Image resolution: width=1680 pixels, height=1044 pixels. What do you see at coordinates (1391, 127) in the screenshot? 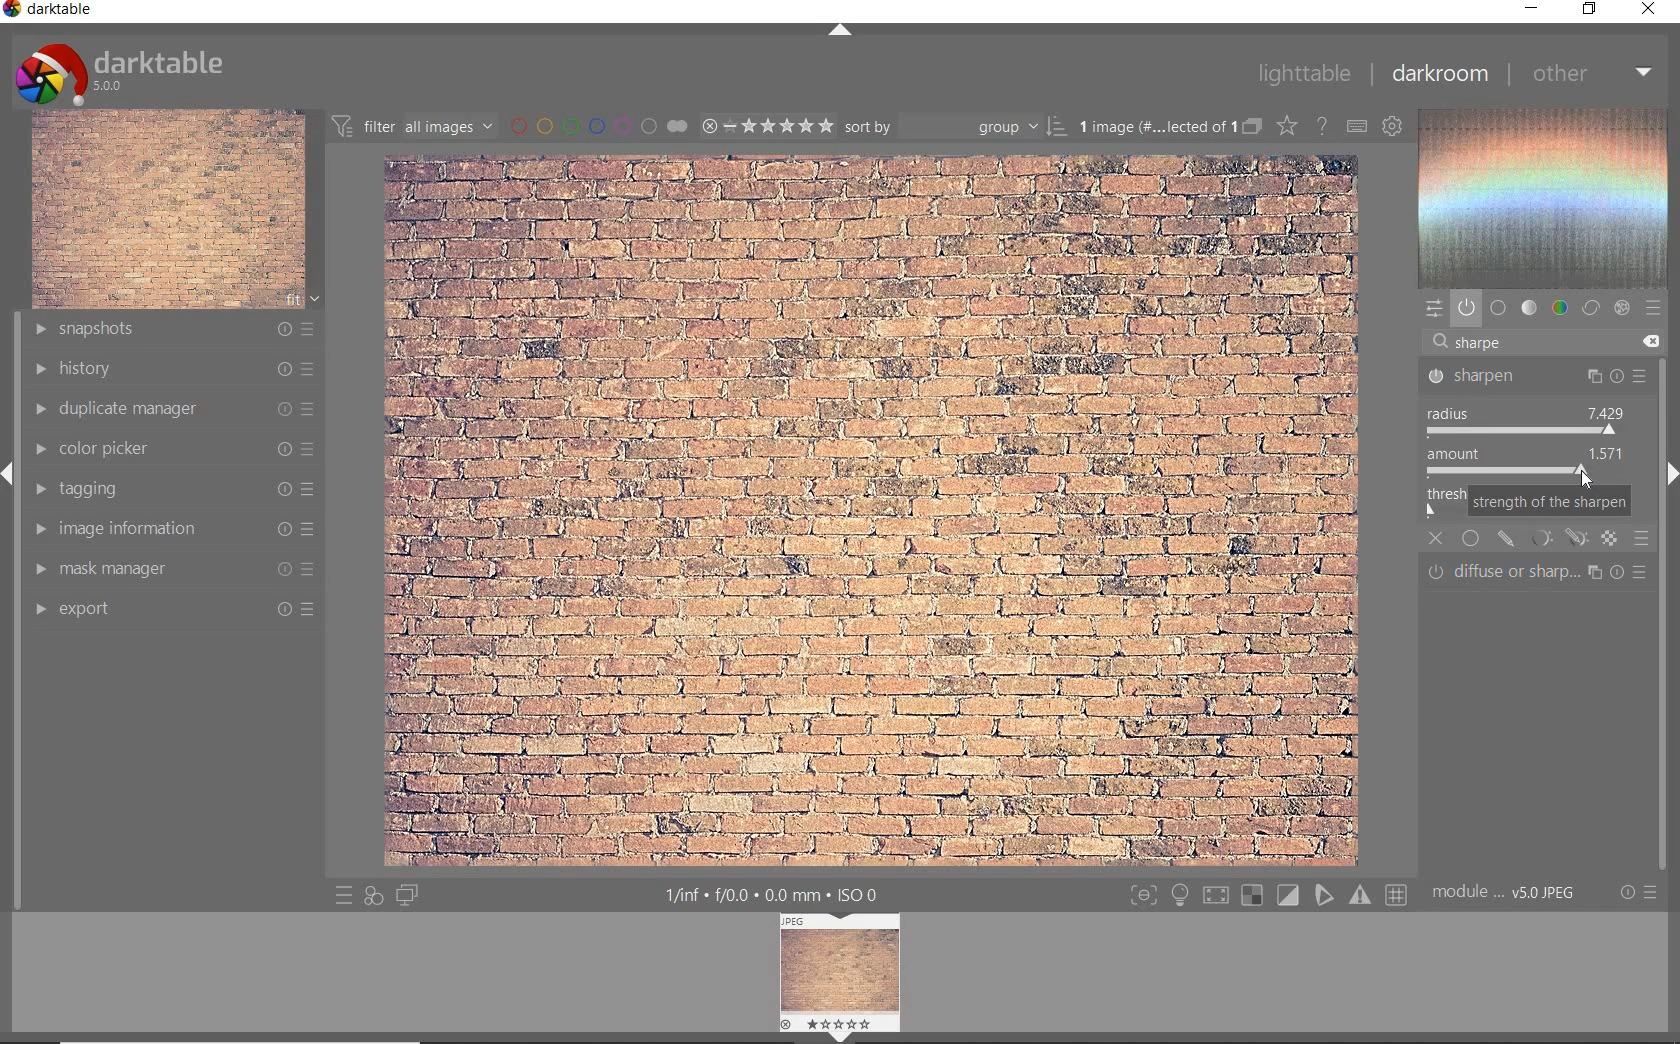
I see `show global preference` at bounding box center [1391, 127].